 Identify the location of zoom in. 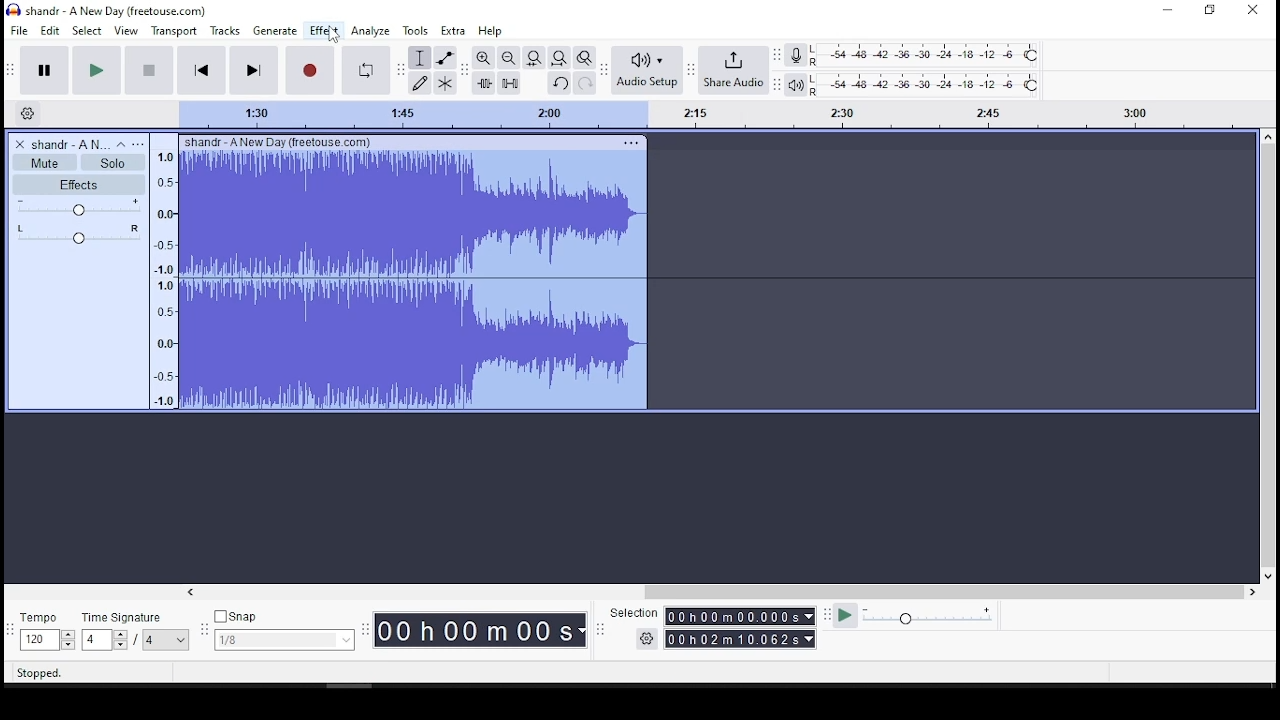
(483, 58).